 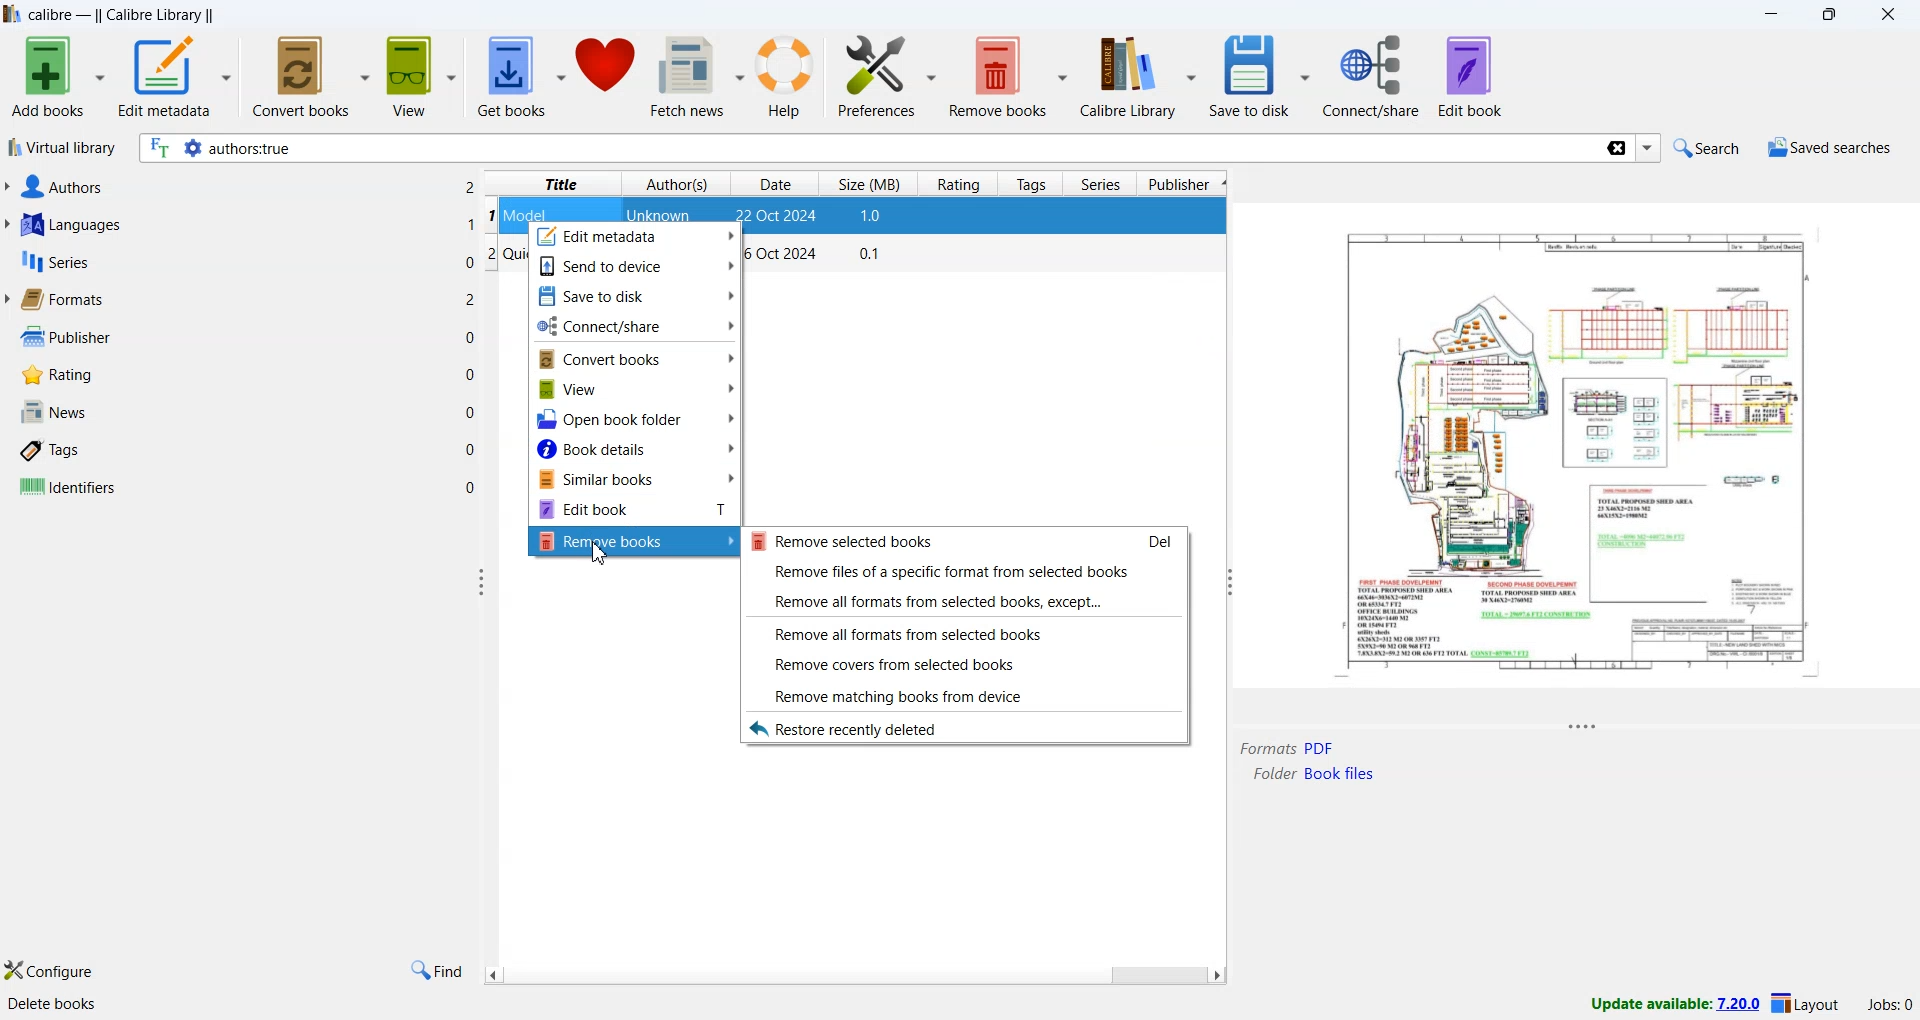 I want to click on Remove matching books from devices, so click(x=963, y=695).